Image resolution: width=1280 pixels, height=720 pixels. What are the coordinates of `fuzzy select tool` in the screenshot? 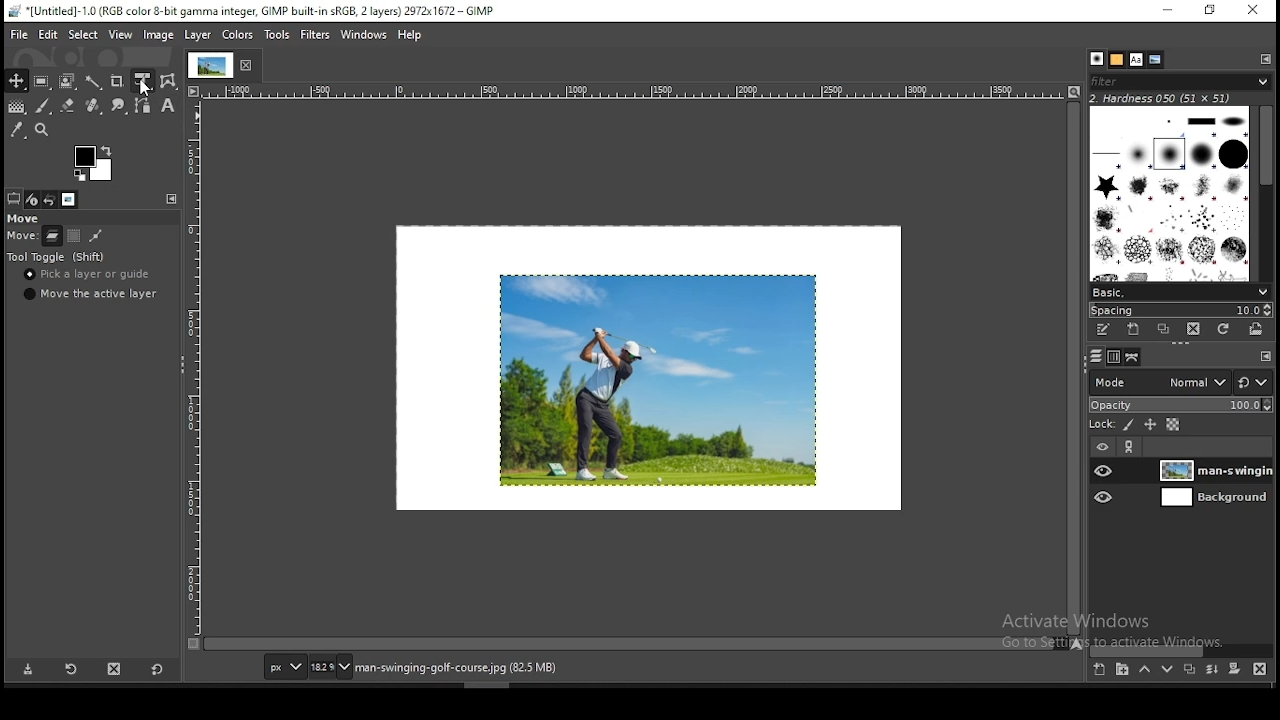 It's located at (95, 83).